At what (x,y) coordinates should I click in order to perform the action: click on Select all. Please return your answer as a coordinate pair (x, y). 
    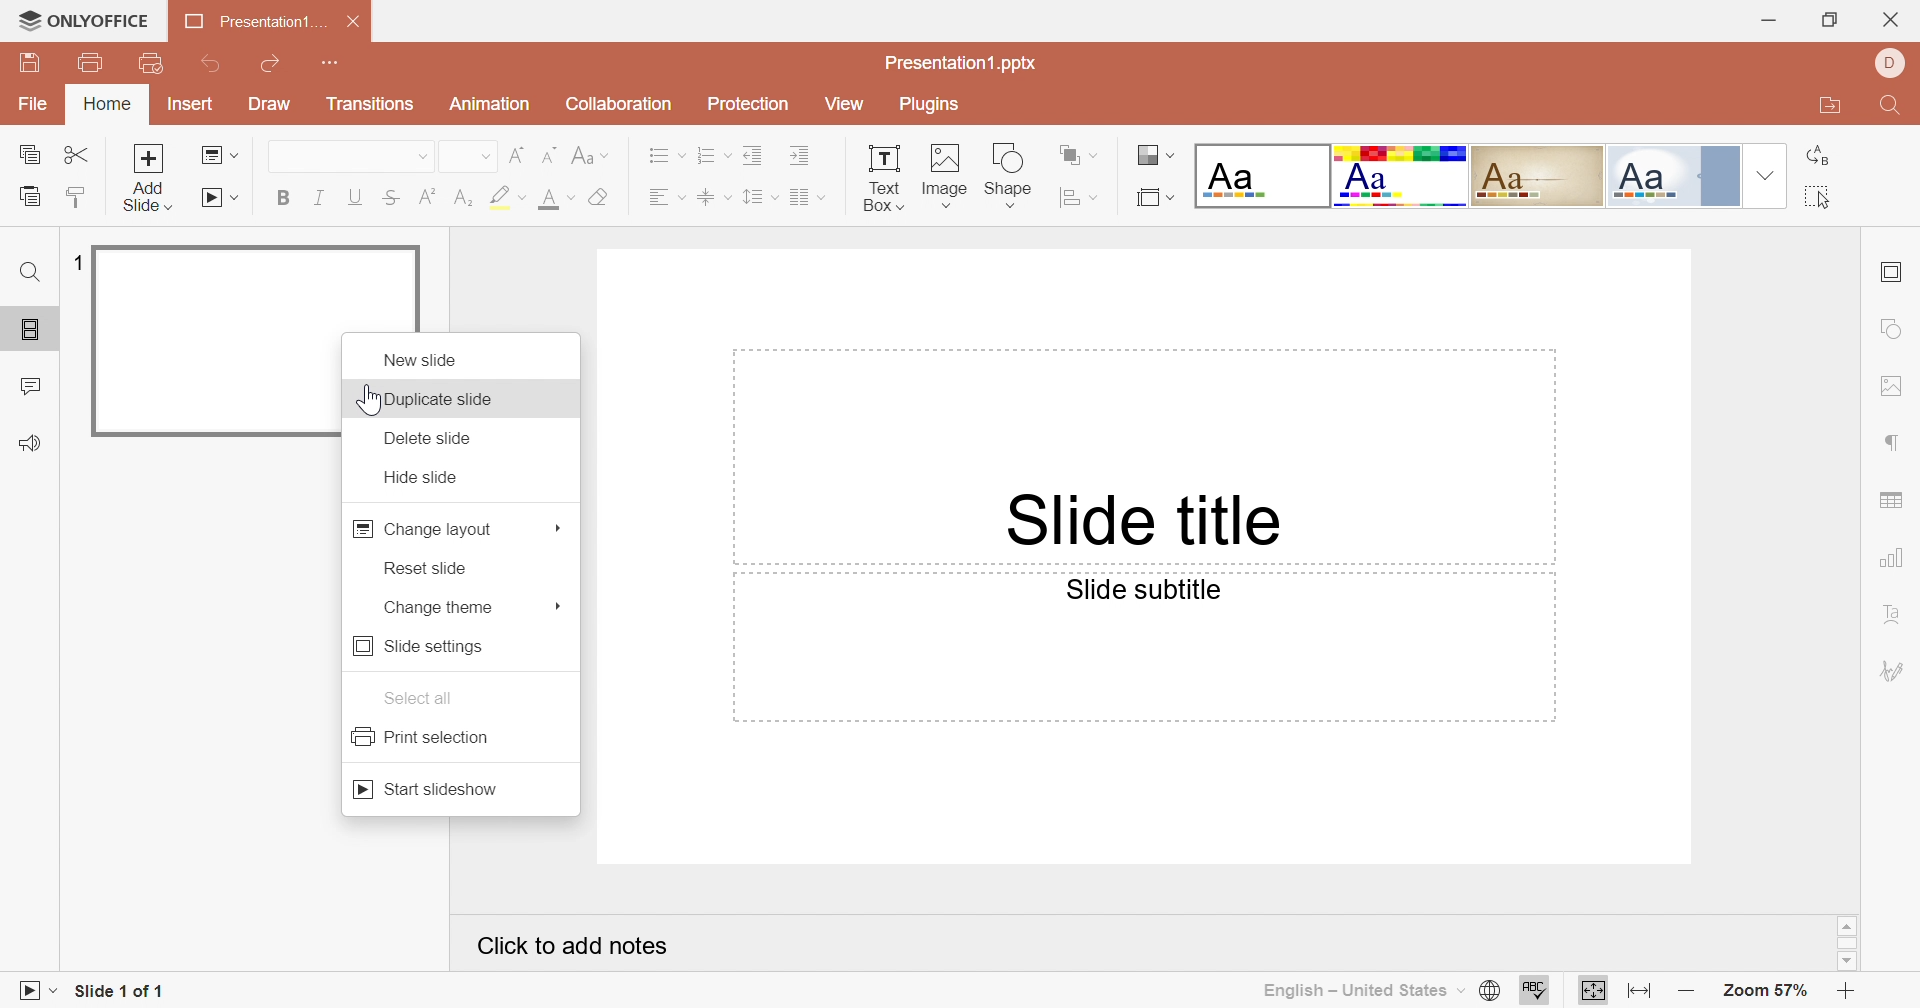
    Looking at the image, I should click on (1818, 199).